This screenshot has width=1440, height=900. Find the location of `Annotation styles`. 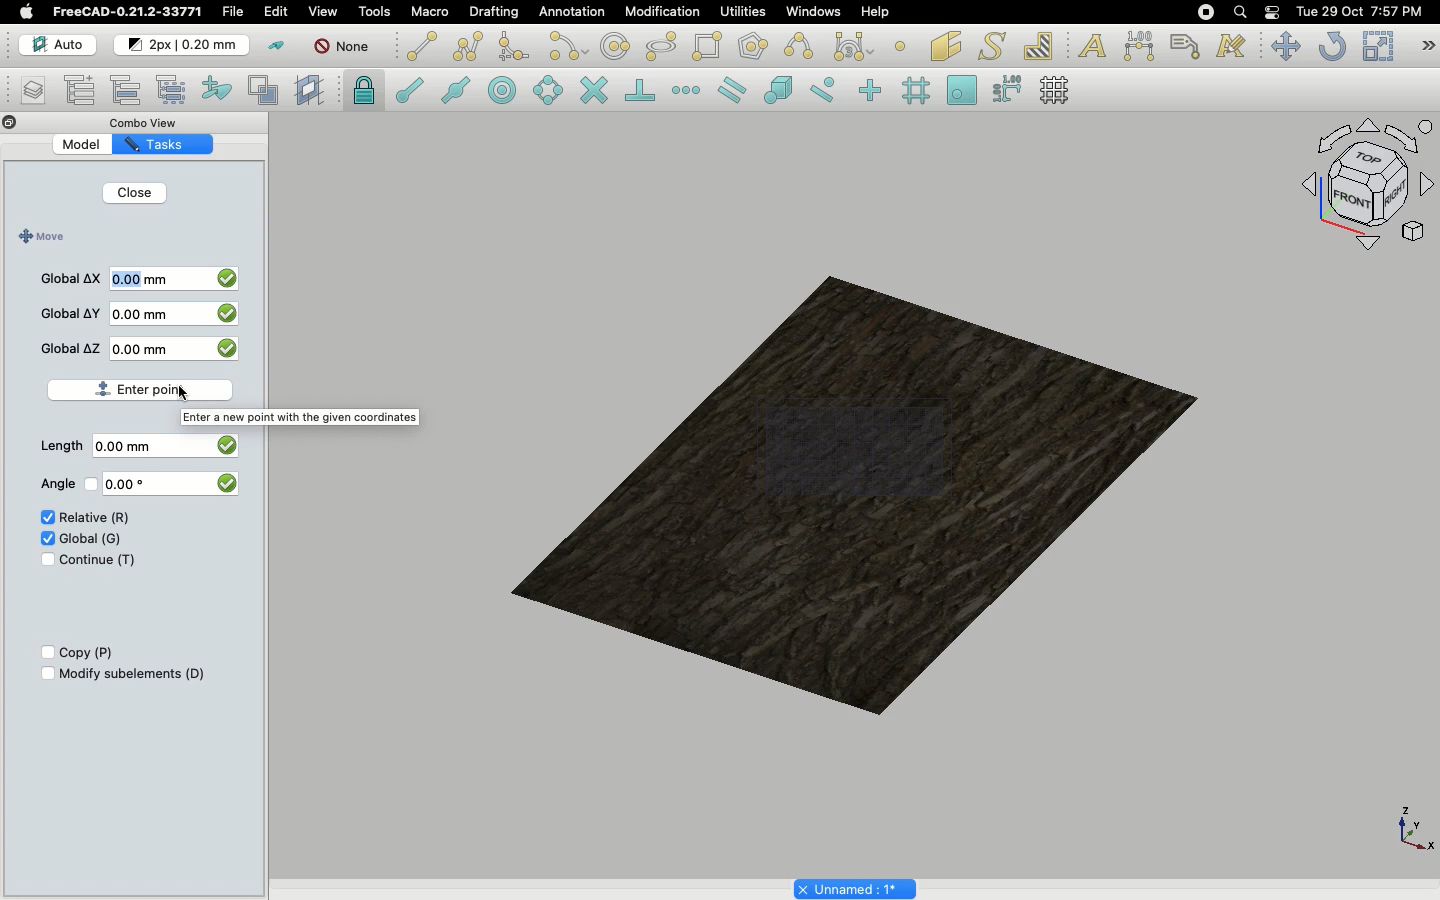

Annotation styles is located at coordinates (1232, 46).